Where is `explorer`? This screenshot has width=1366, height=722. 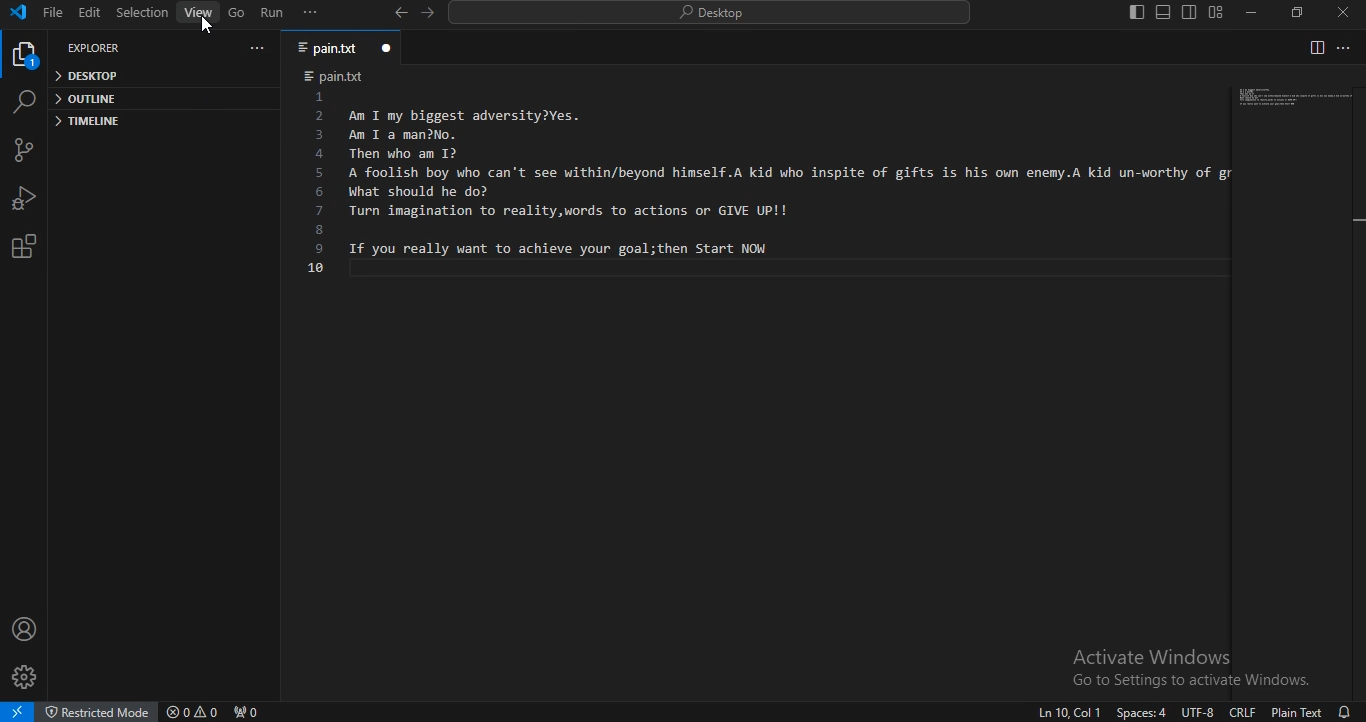
explorer is located at coordinates (26, 58).